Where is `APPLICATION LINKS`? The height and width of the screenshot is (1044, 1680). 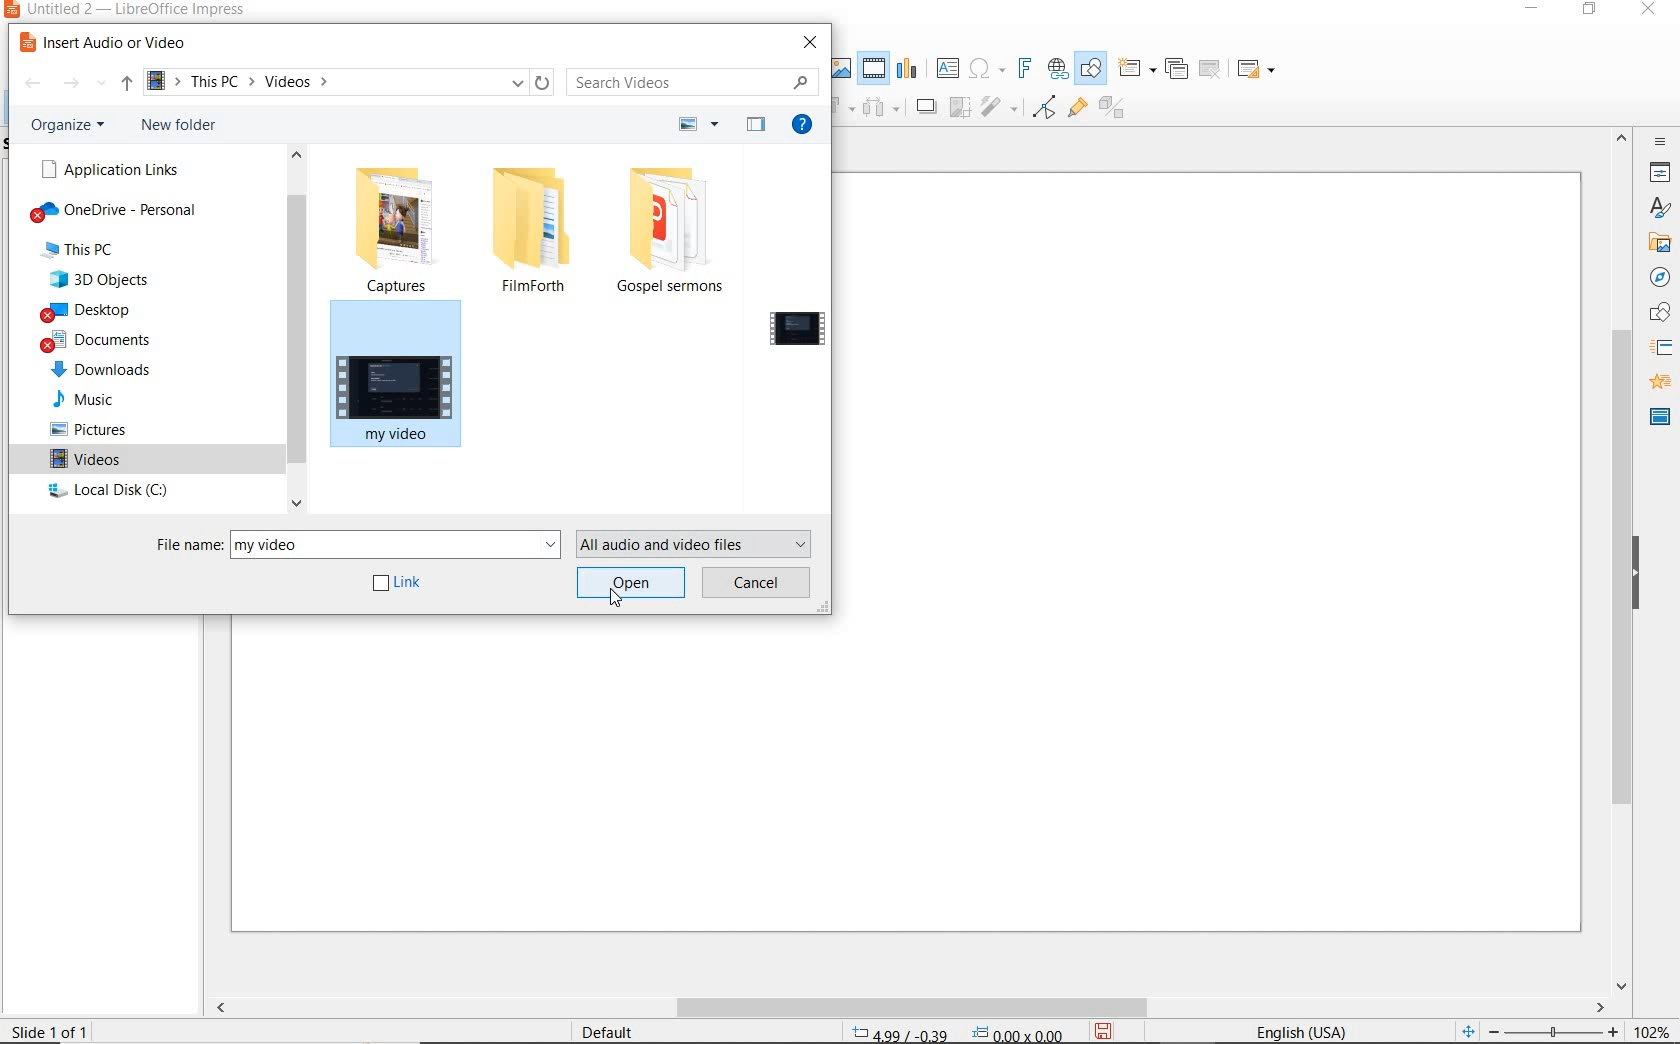
APPLICATION LINKS is located at coordinates (112, 168).